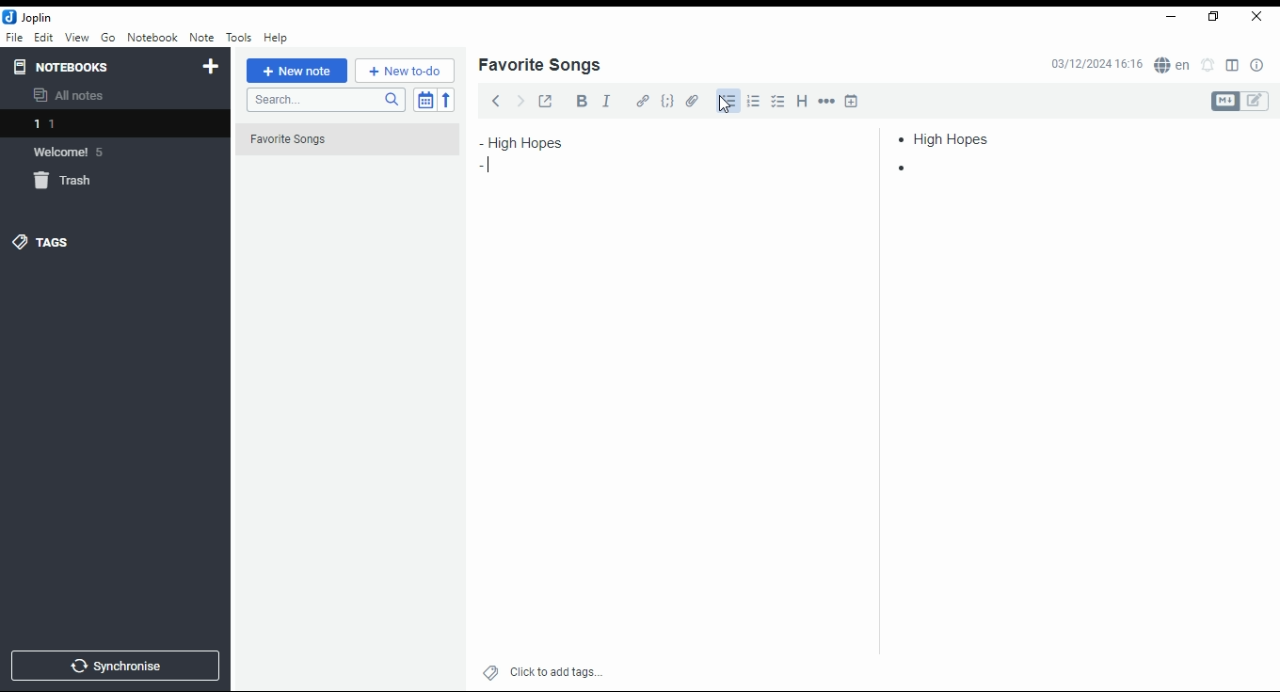 This screenshot has width=1280, height=692. Describe the element at coordinates (1216, 17) in the screenshot. I see `restore` at that location.